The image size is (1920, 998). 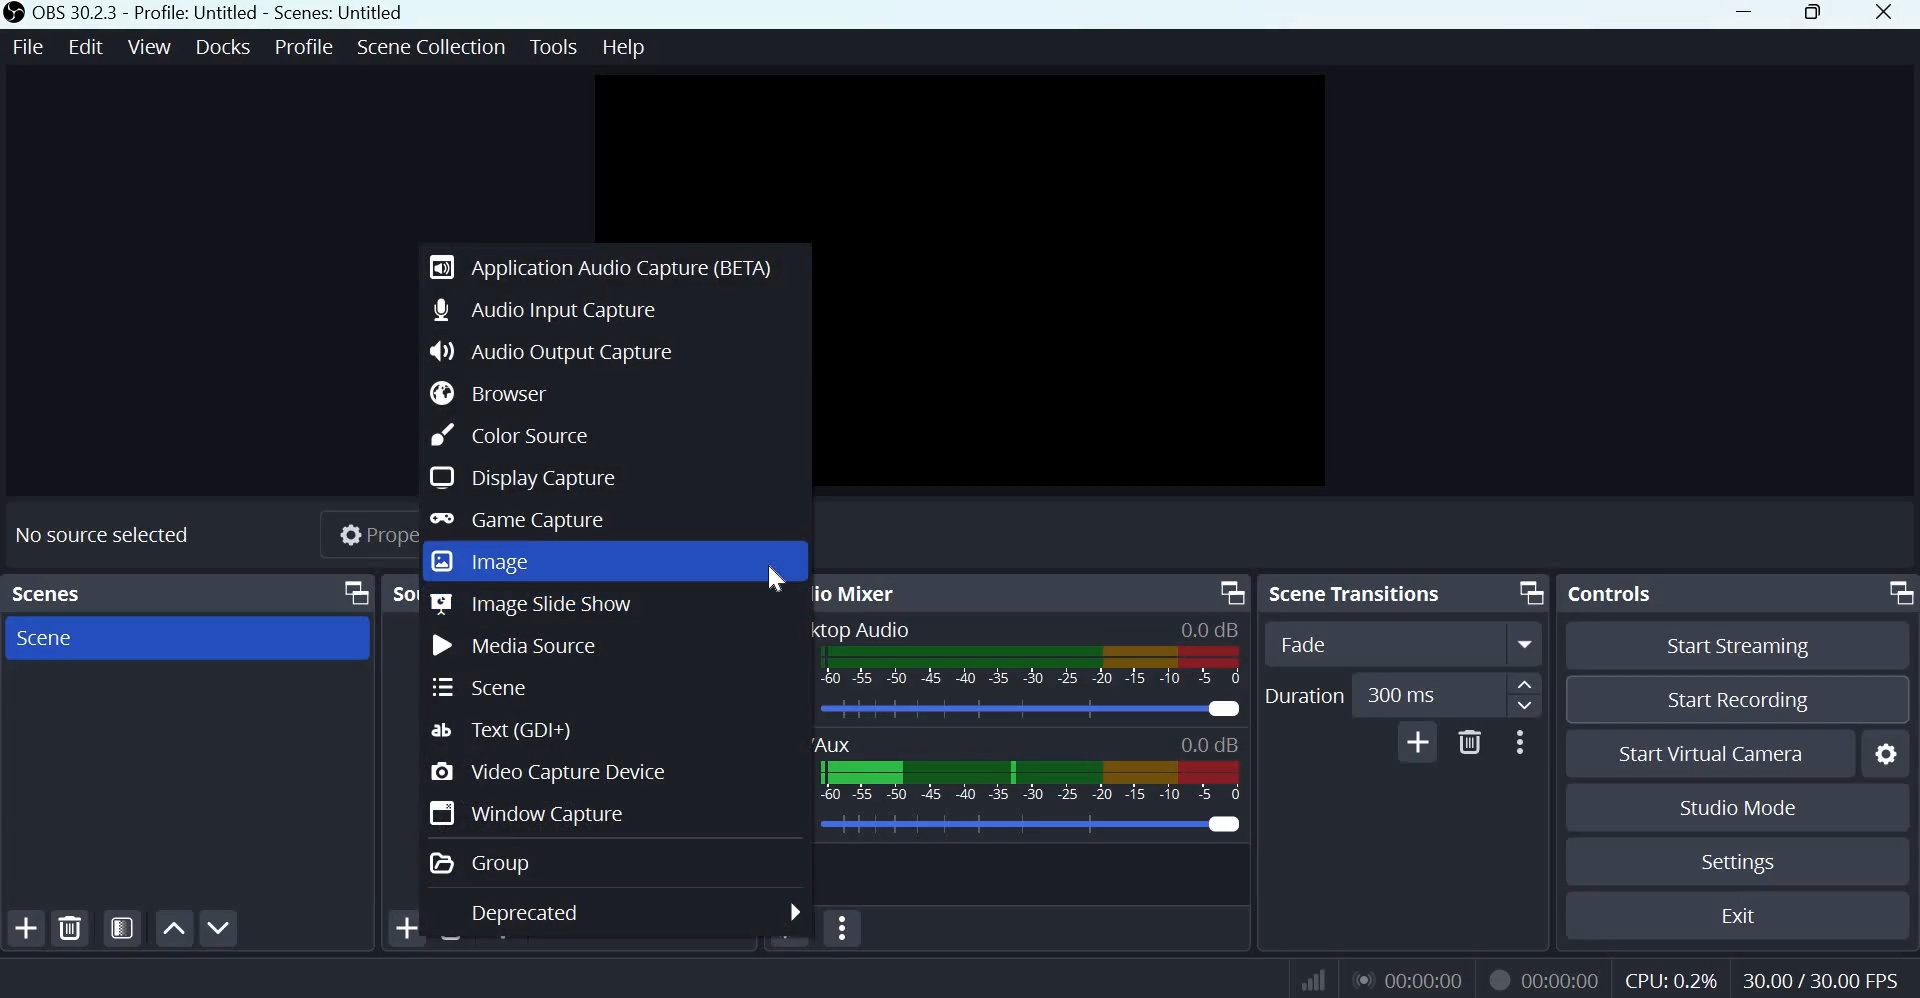 I want to click on Display capture, so click(x=520, y=477).